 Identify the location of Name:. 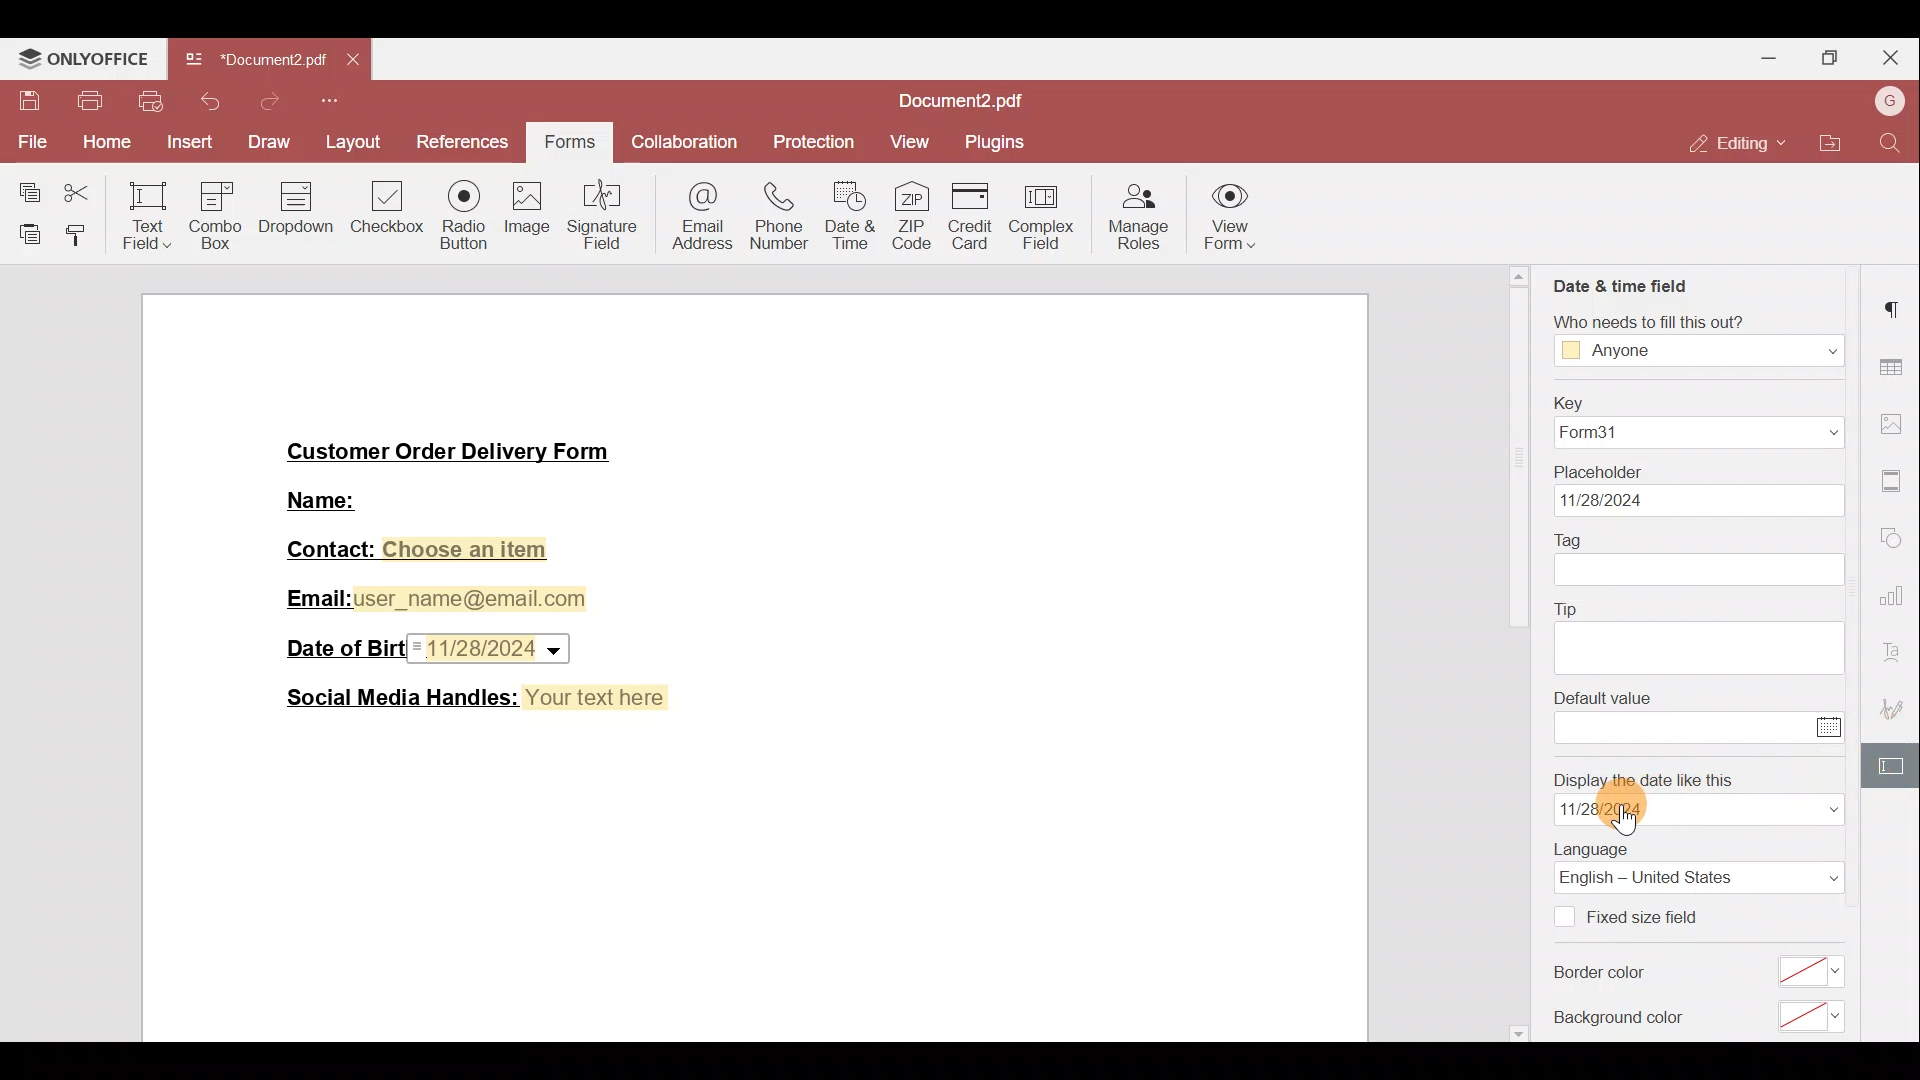
(326, 498).